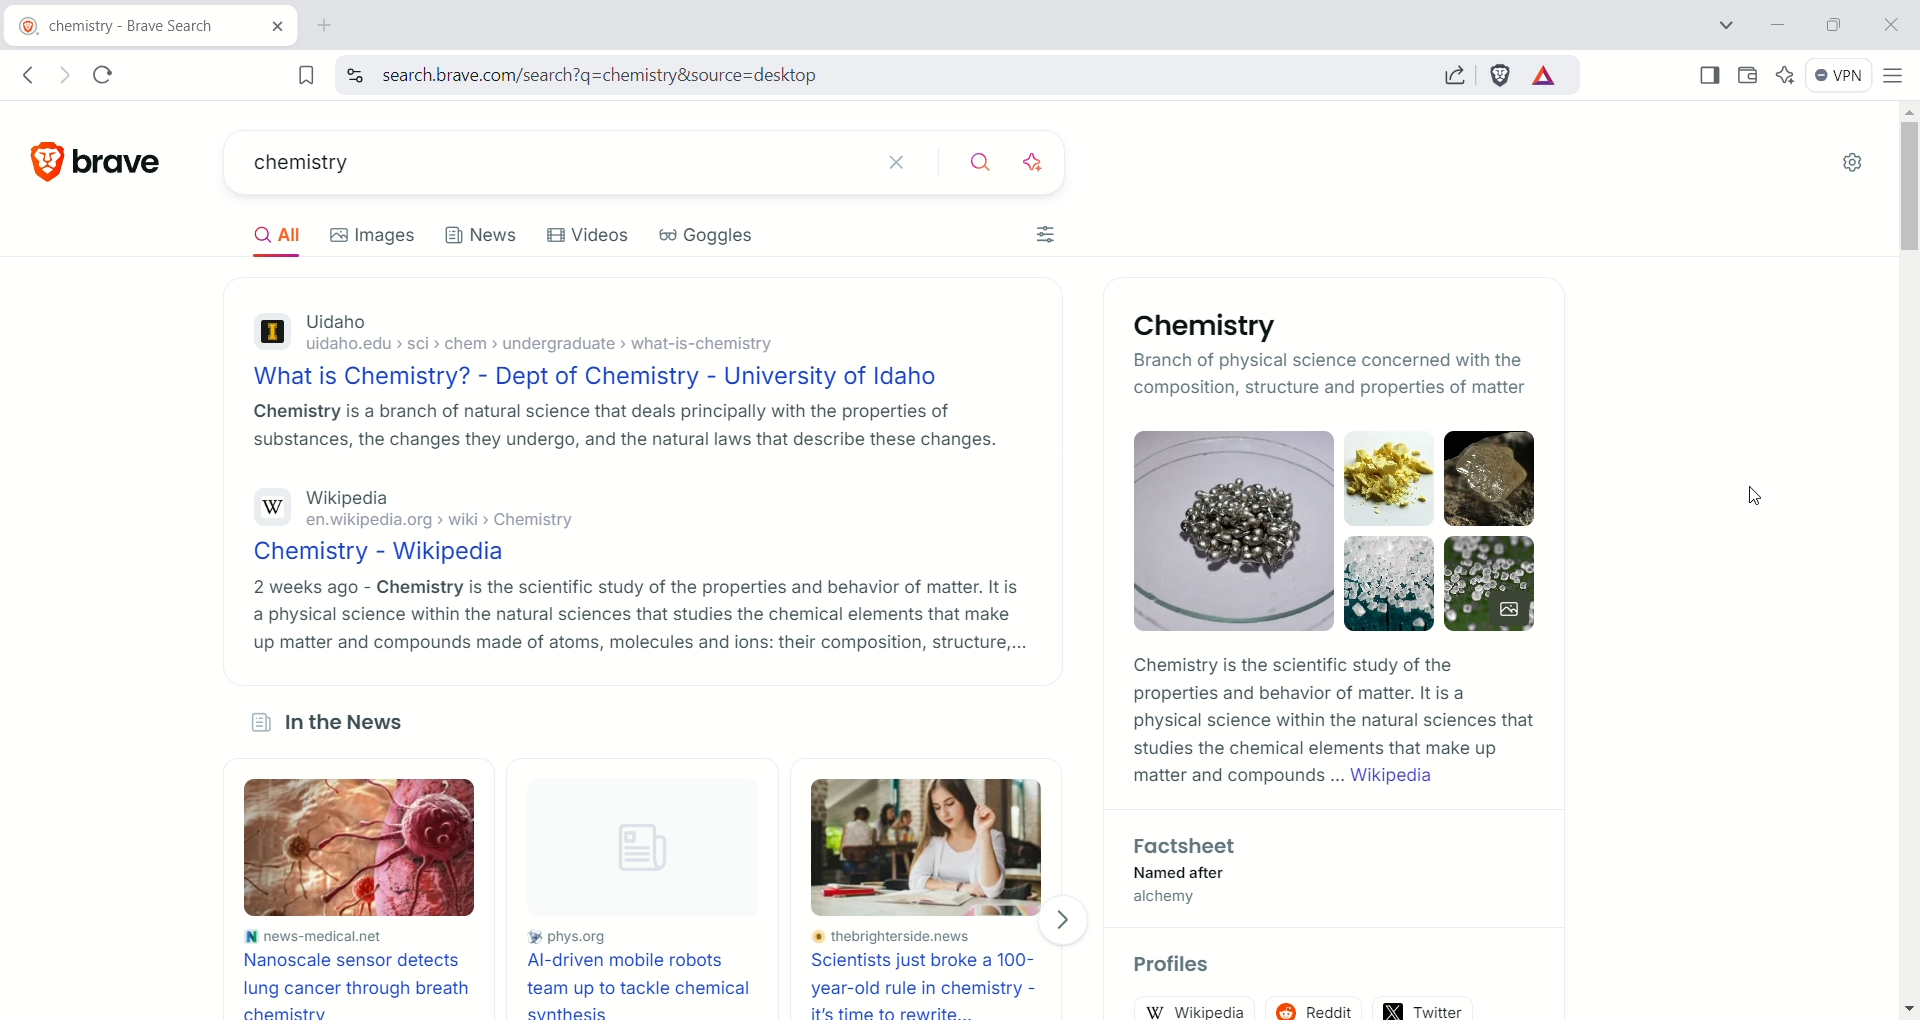 Image resolution: width=1920 pixels, height=1020 pixels. What do you see at coordinates (1904, 558) in the screenshot?
I see `vertical scroll bar` at bounding box center [1904, 558].